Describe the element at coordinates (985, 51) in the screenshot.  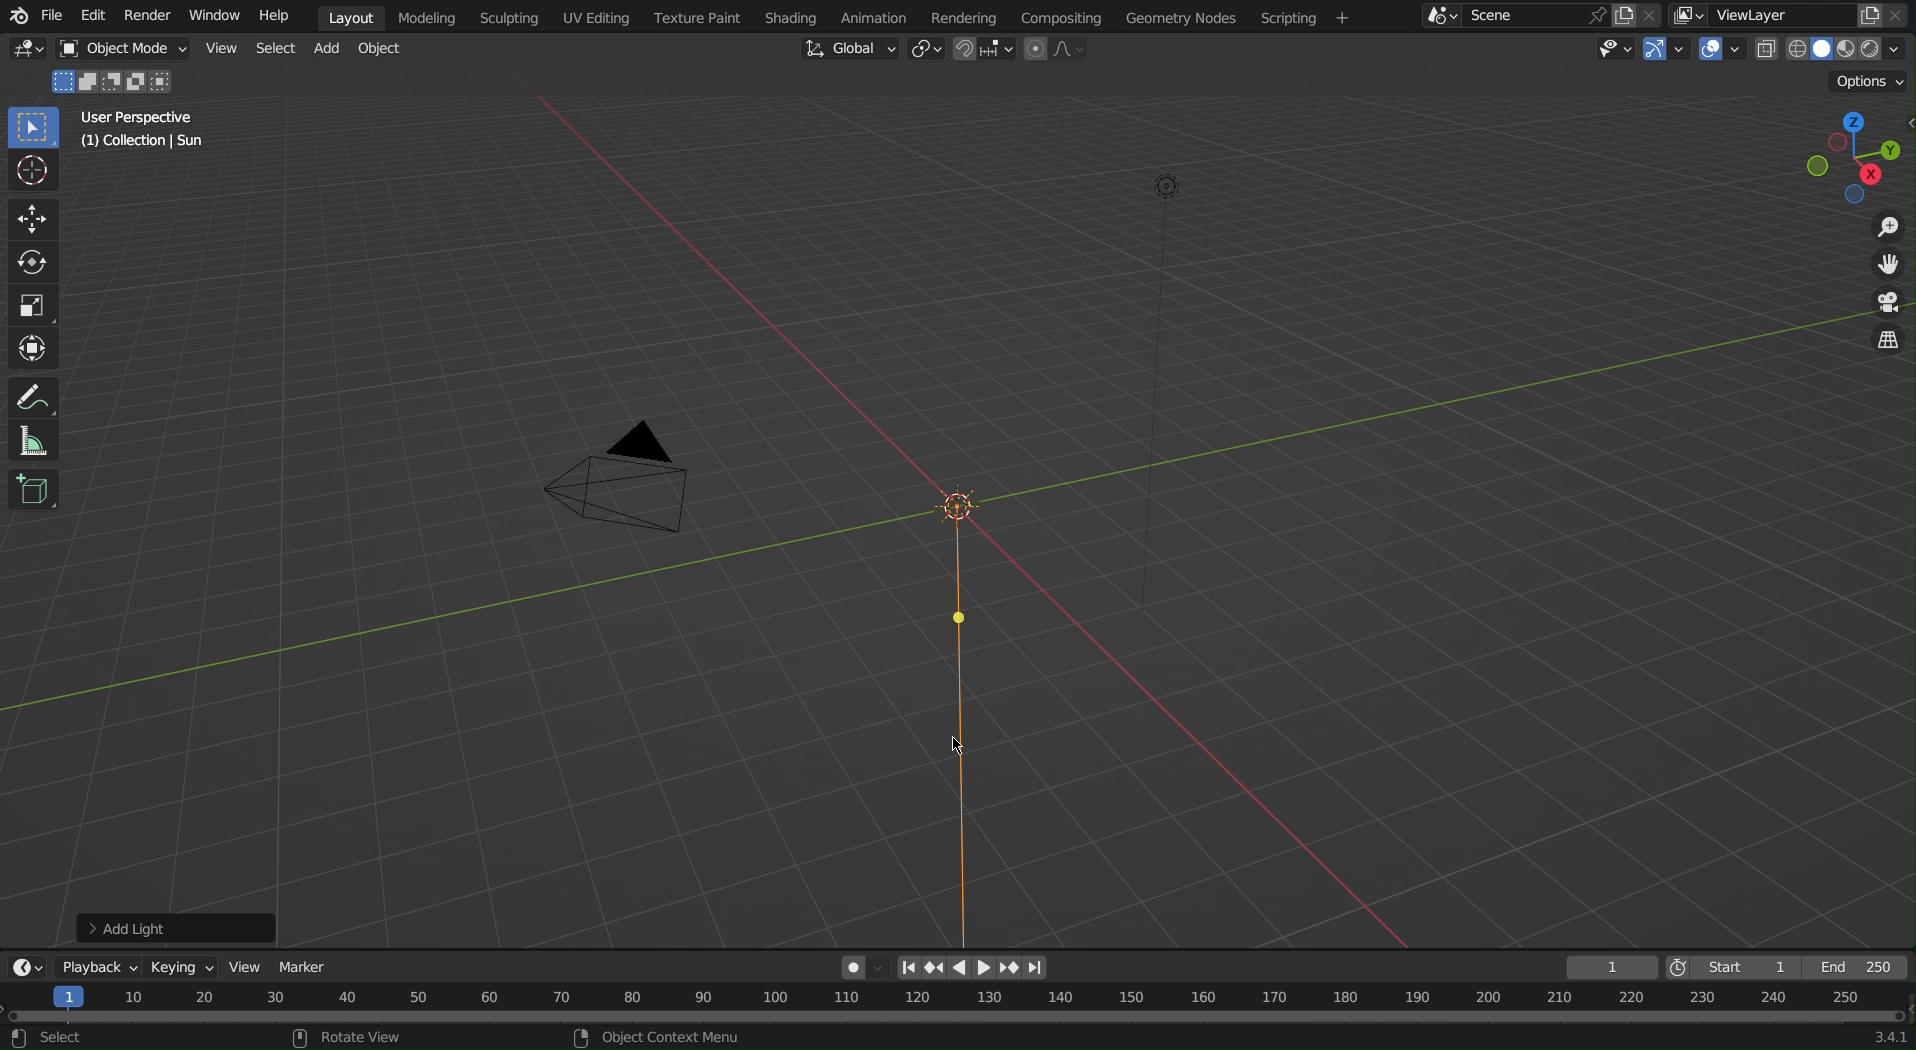
I see `Snapping` at that location.